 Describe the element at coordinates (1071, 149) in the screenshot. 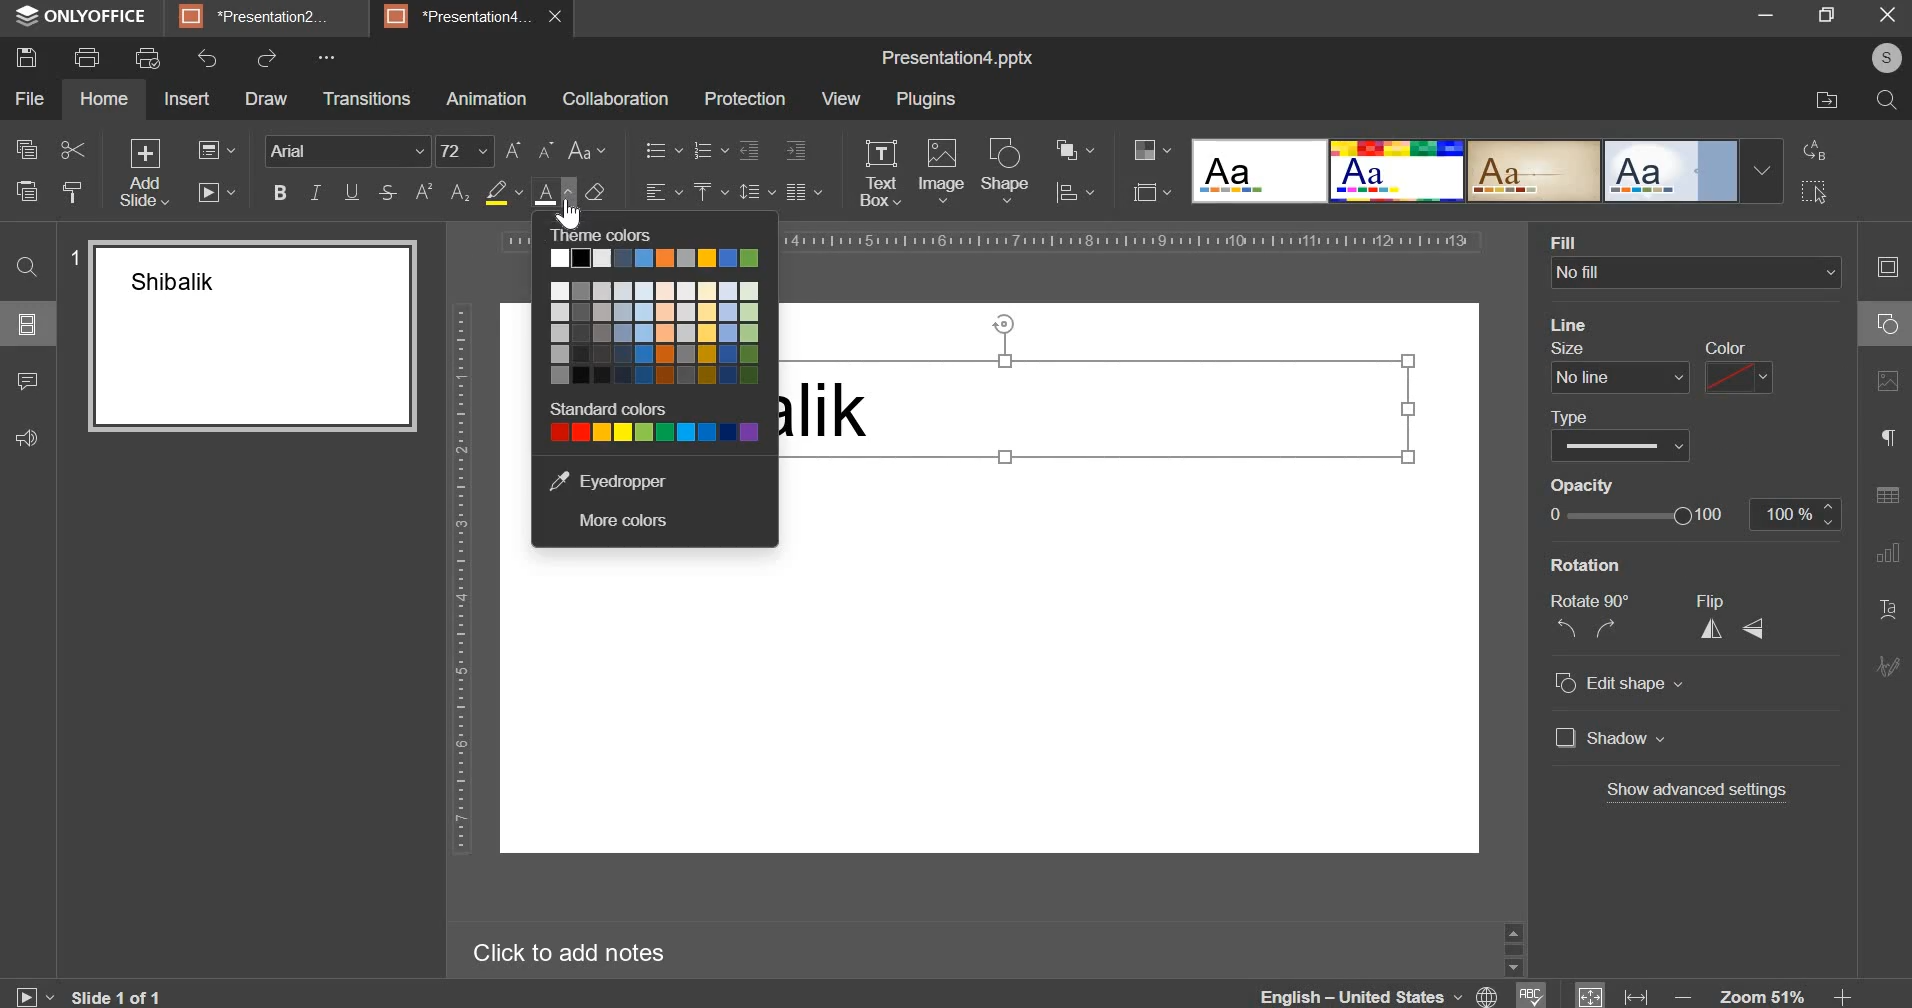

I see `arrange` at that location.